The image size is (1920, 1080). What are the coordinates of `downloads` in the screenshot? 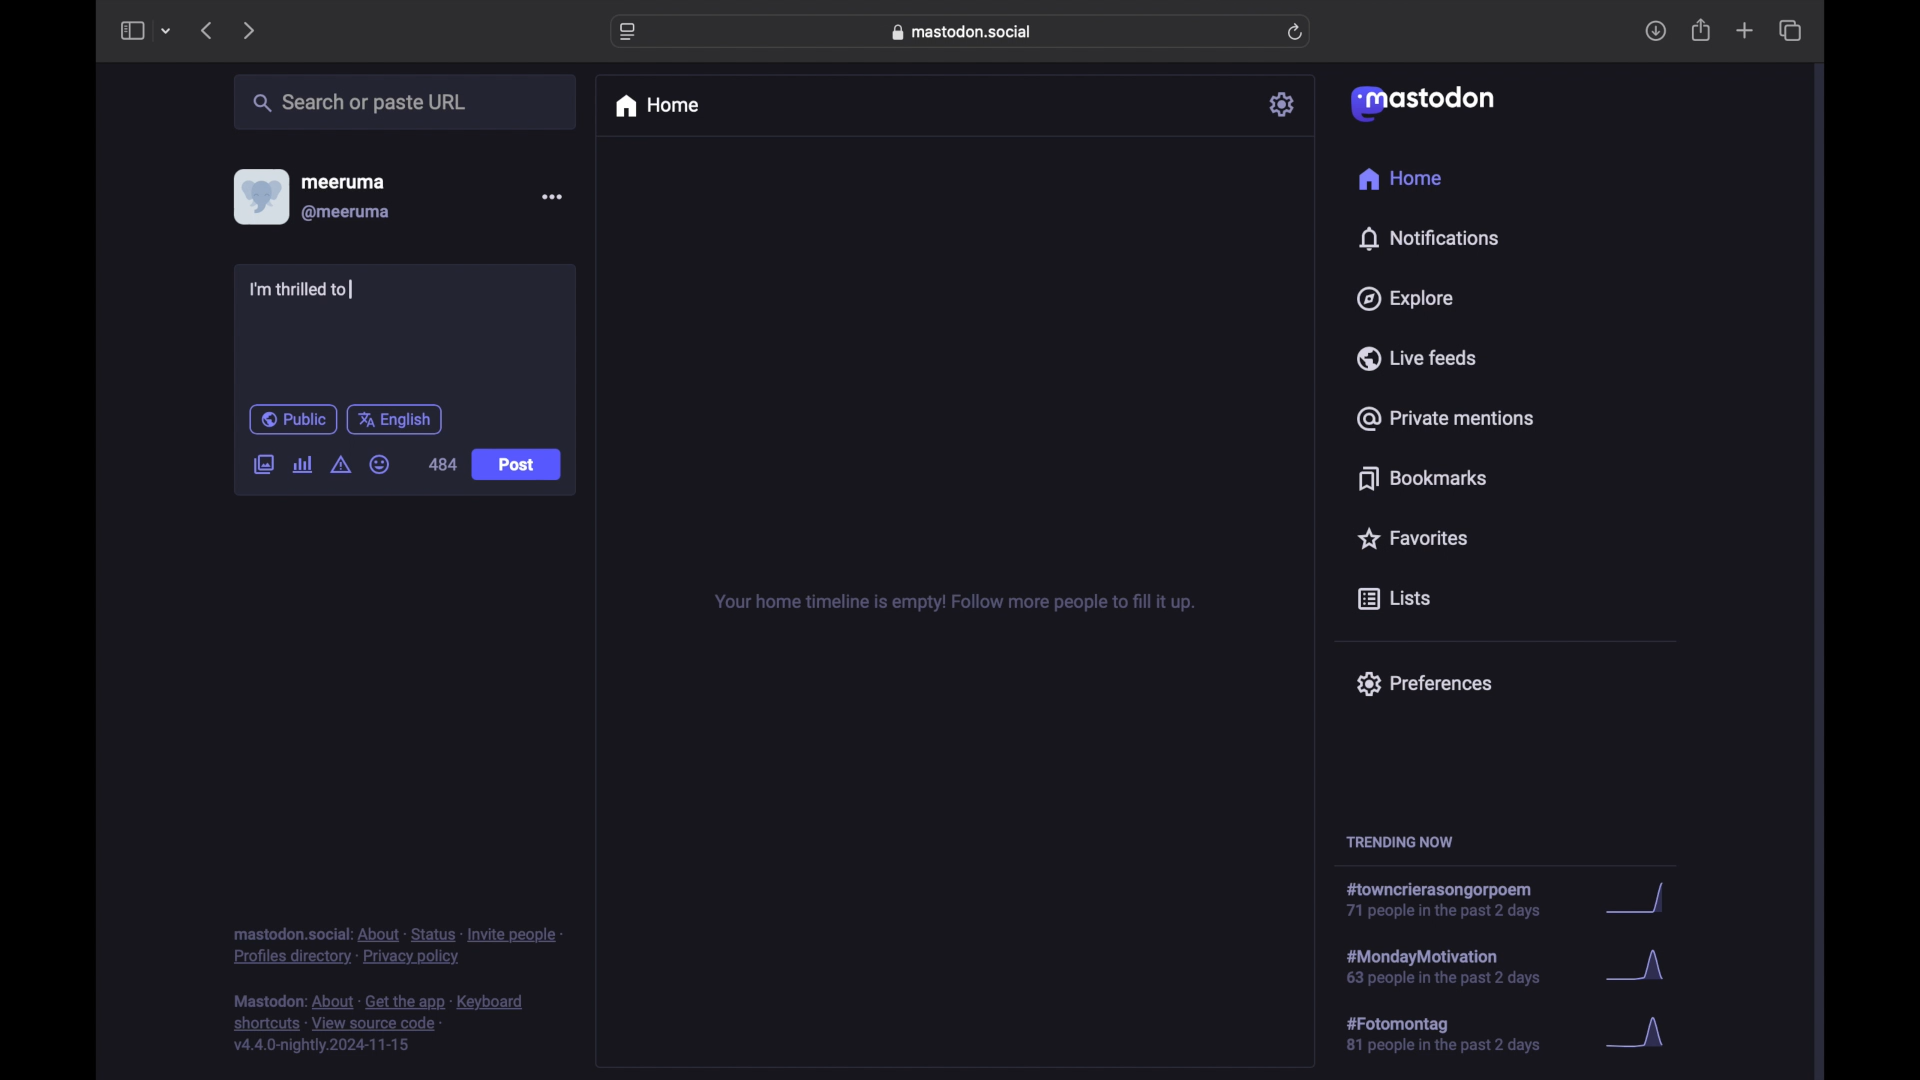 It's located at (1655, 31).